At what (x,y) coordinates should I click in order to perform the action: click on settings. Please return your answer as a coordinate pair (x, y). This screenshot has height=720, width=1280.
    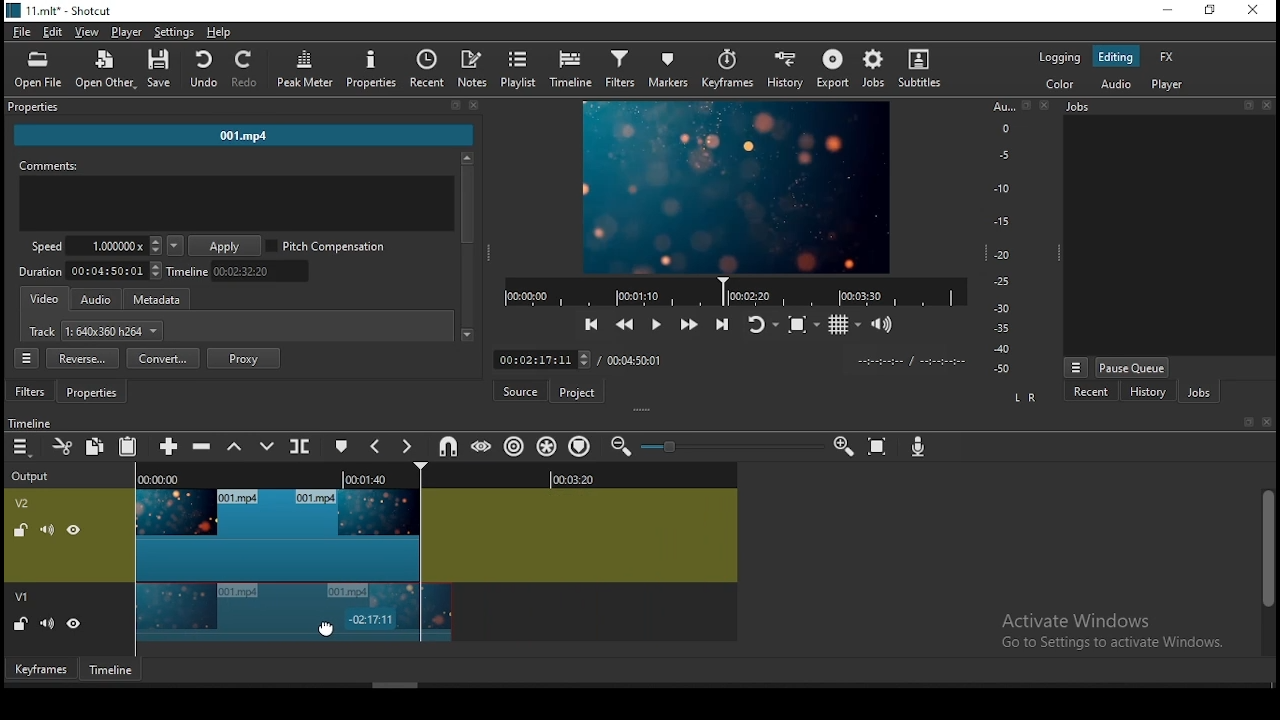
    Looking at the image, I should click on (174, 31).